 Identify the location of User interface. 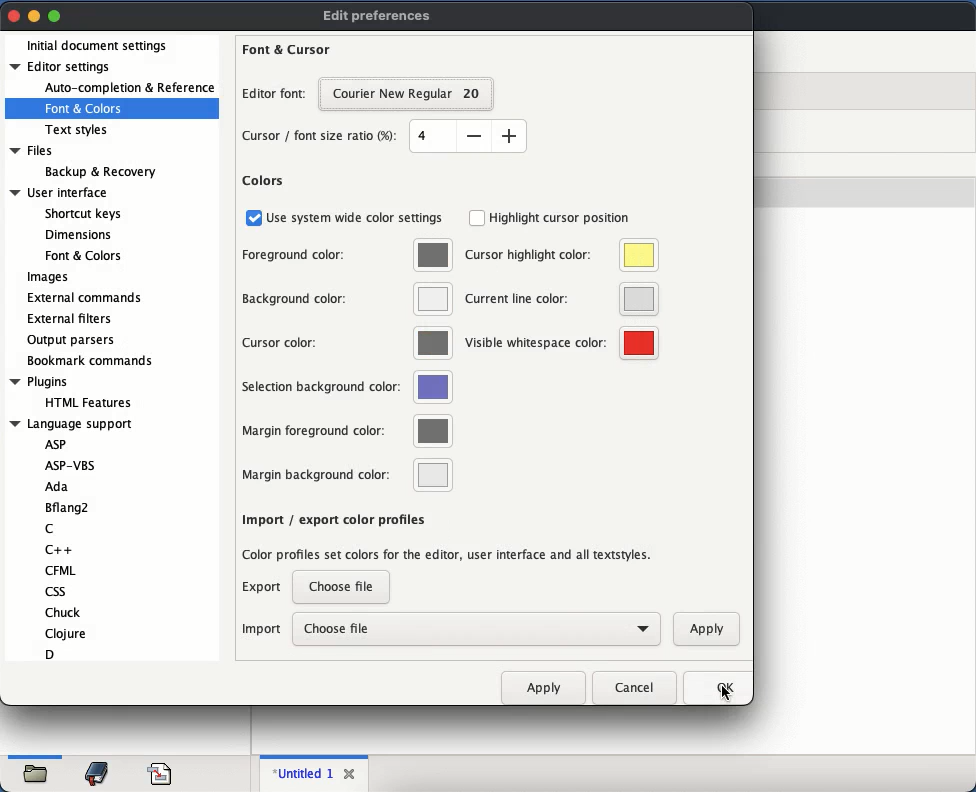
(58, 191).